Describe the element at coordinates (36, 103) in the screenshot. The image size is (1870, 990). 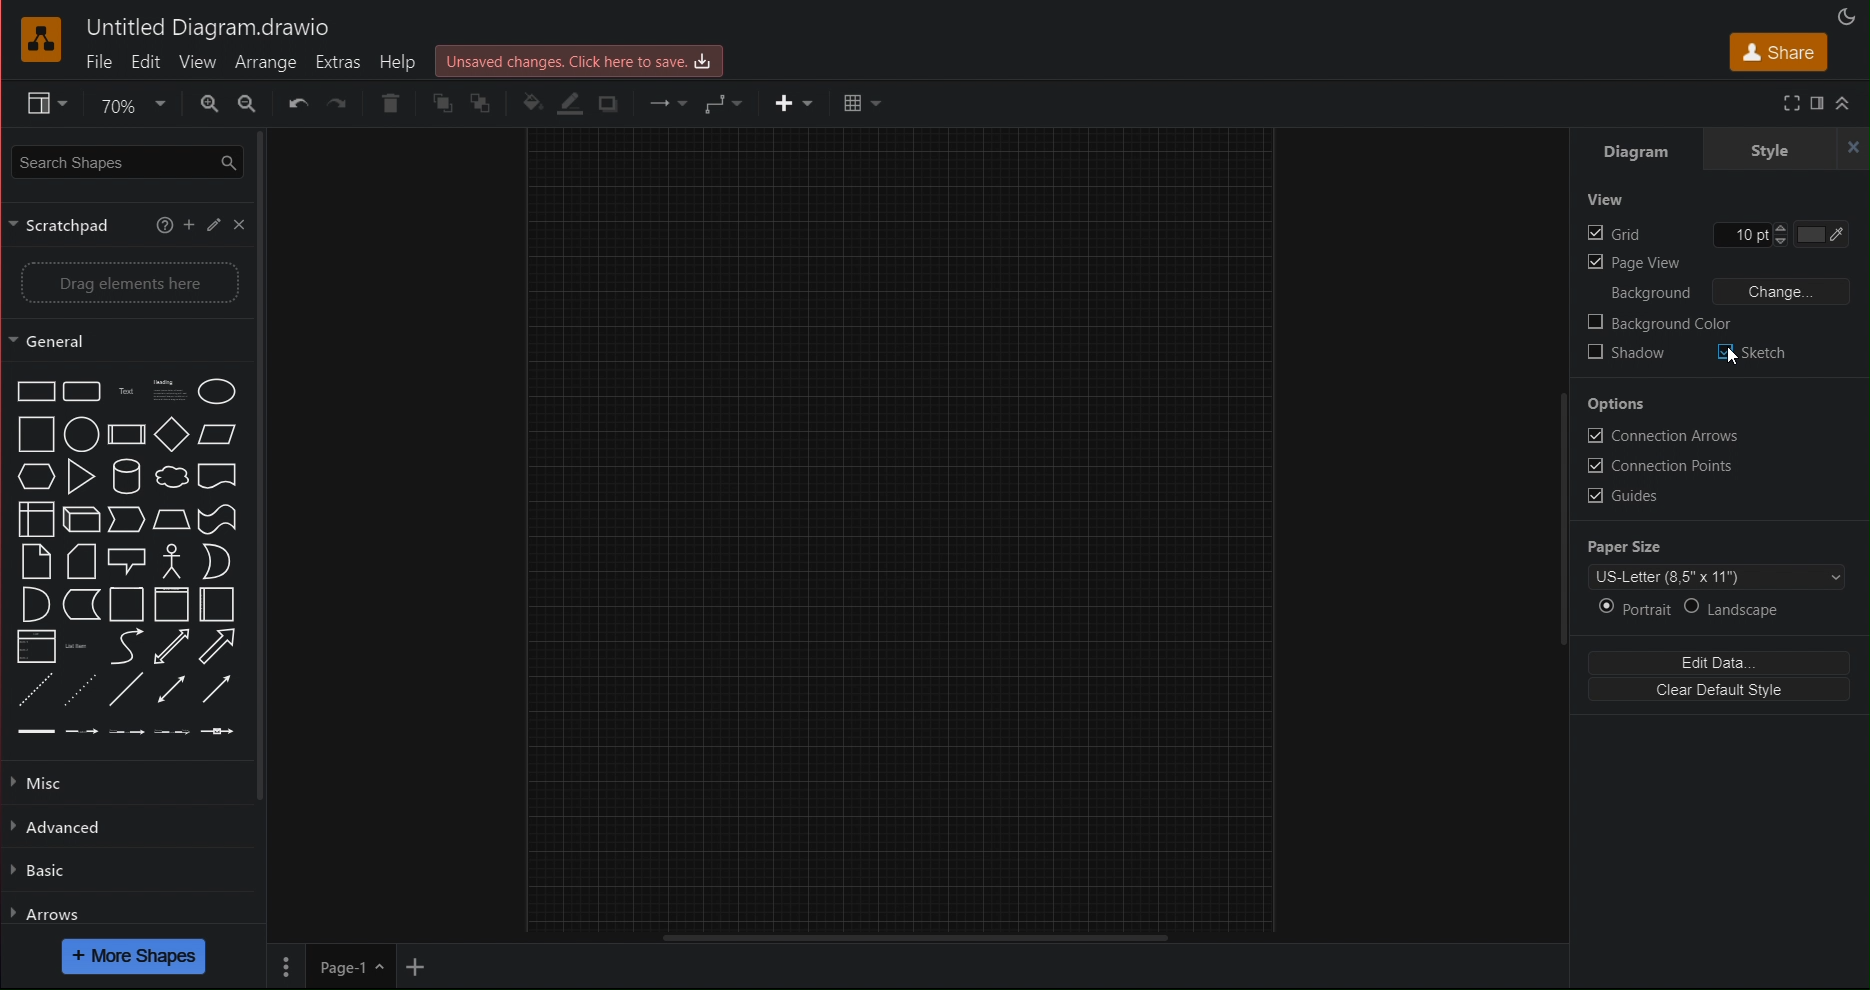
I see `Format` at that location.